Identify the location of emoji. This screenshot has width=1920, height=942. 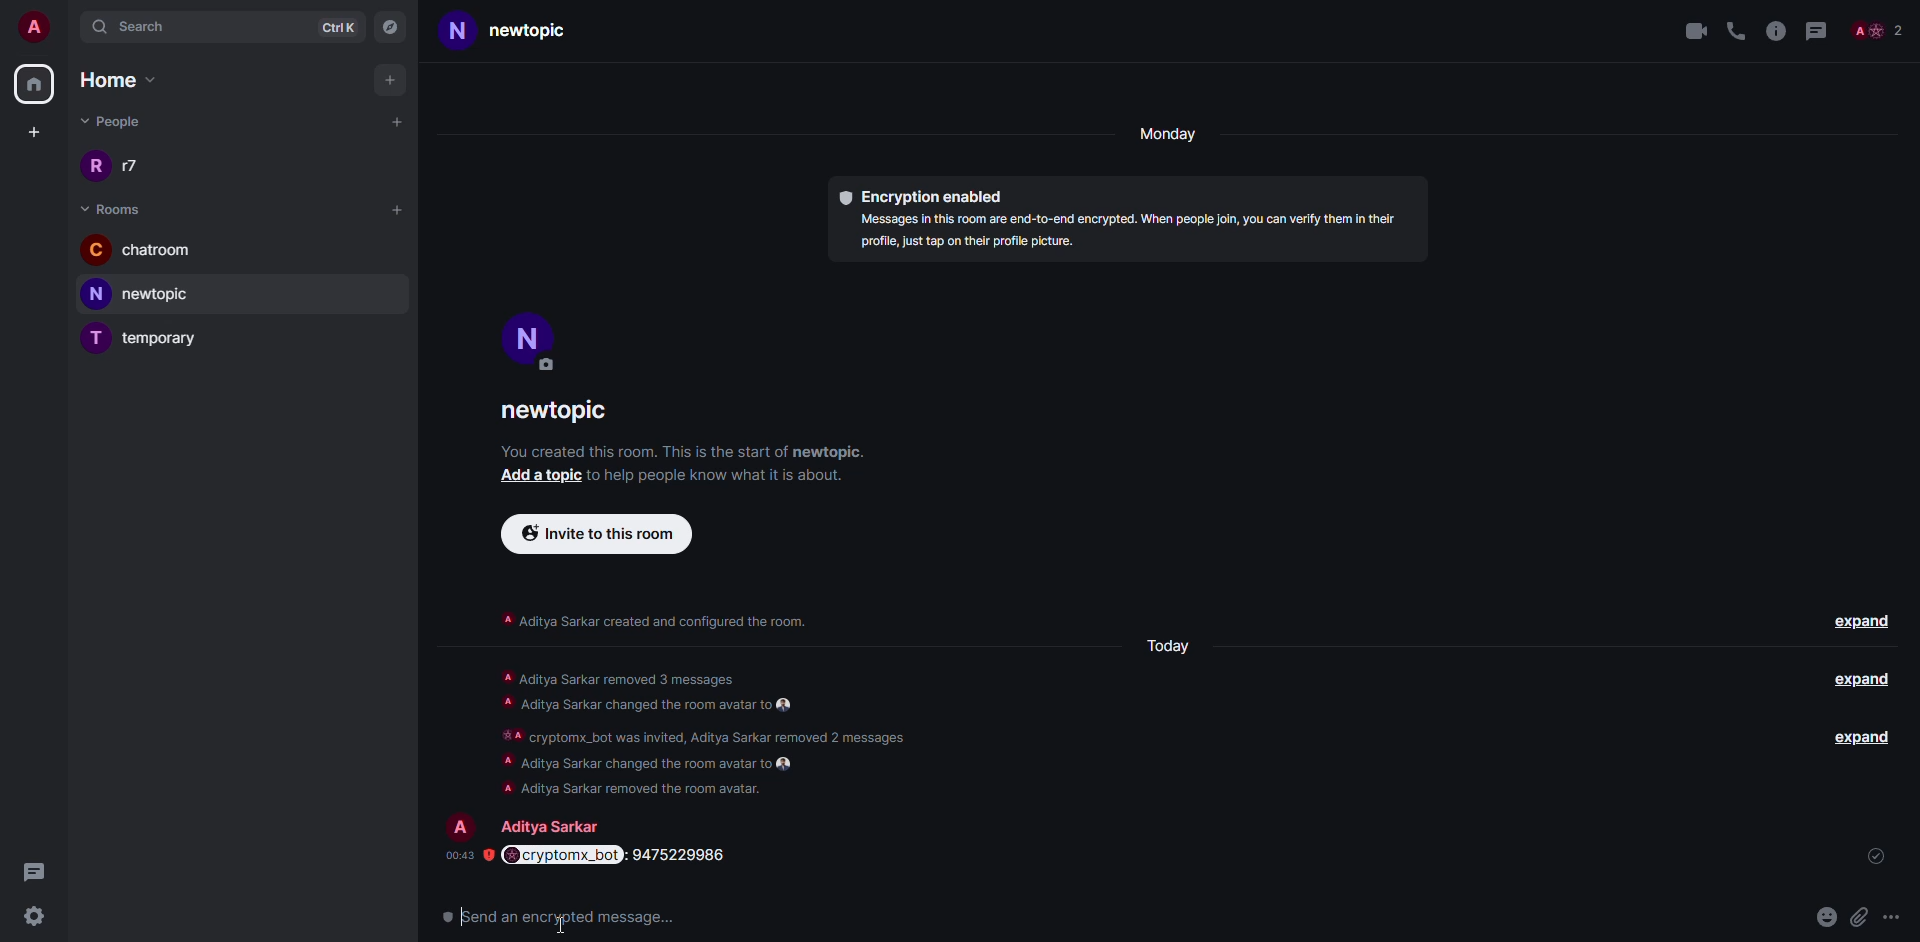
(1827, 924).